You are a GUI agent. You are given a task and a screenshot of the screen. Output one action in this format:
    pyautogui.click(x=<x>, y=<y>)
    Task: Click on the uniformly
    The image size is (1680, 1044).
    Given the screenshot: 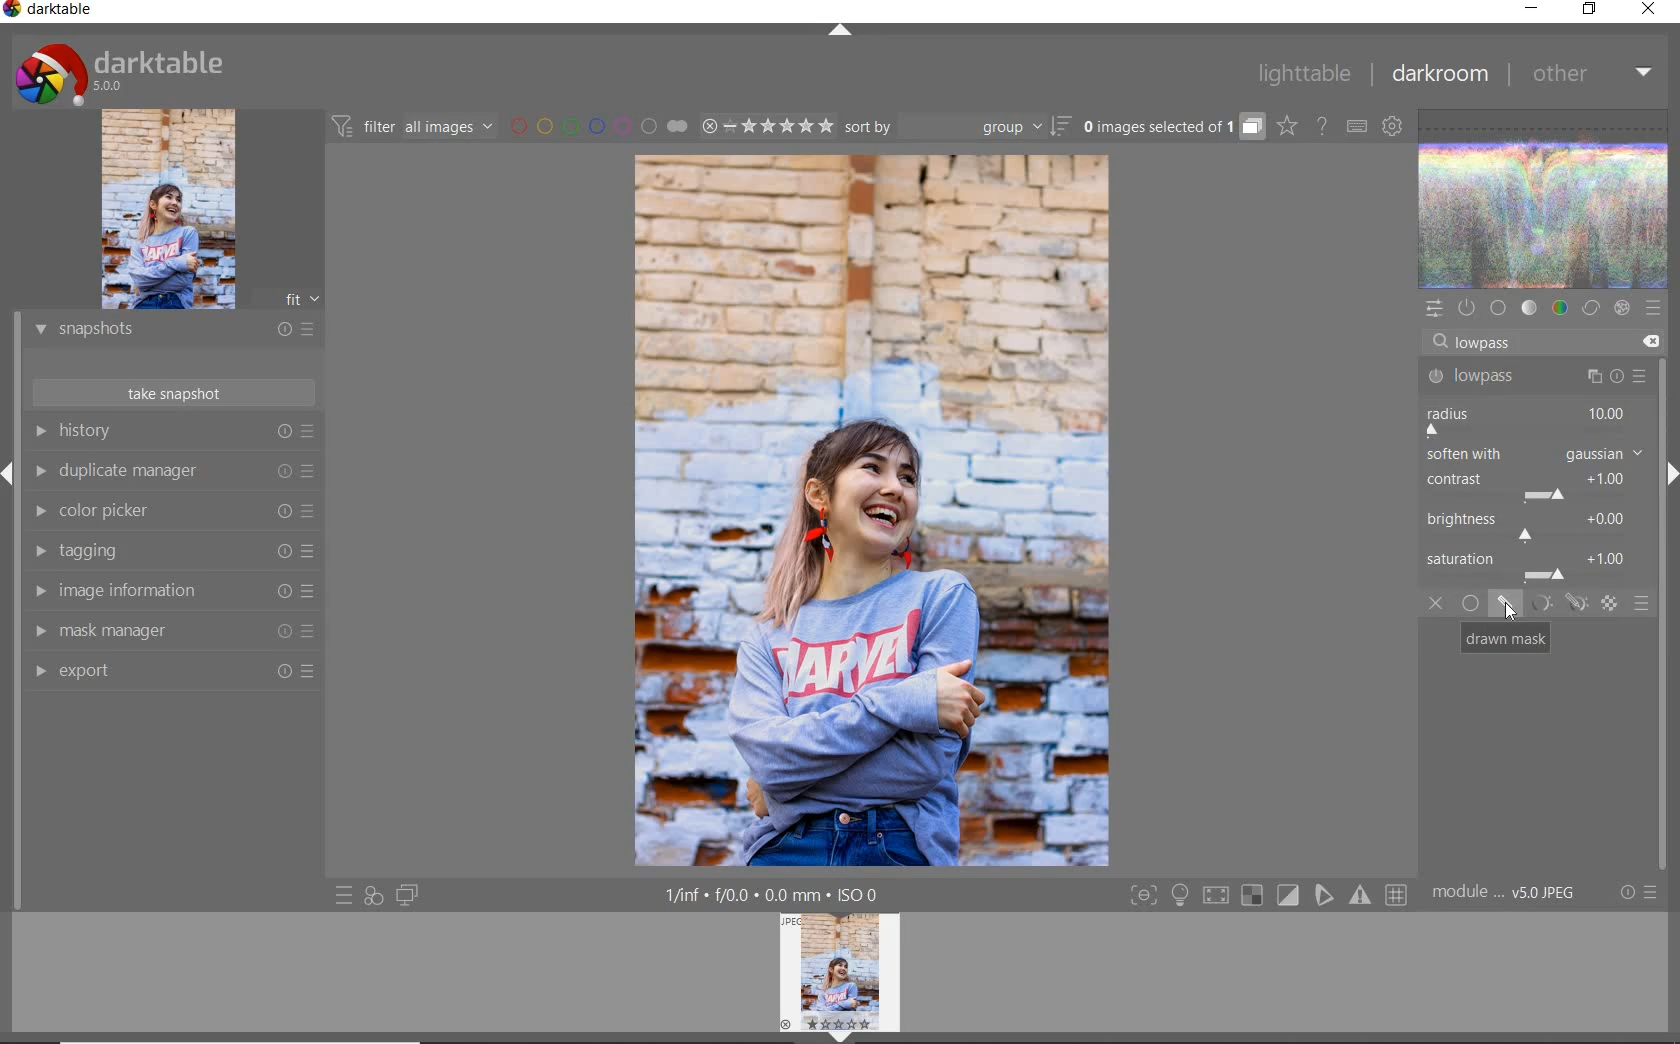 What is the action you would take?
    pyautogui.click(x=1470, y=604)
    